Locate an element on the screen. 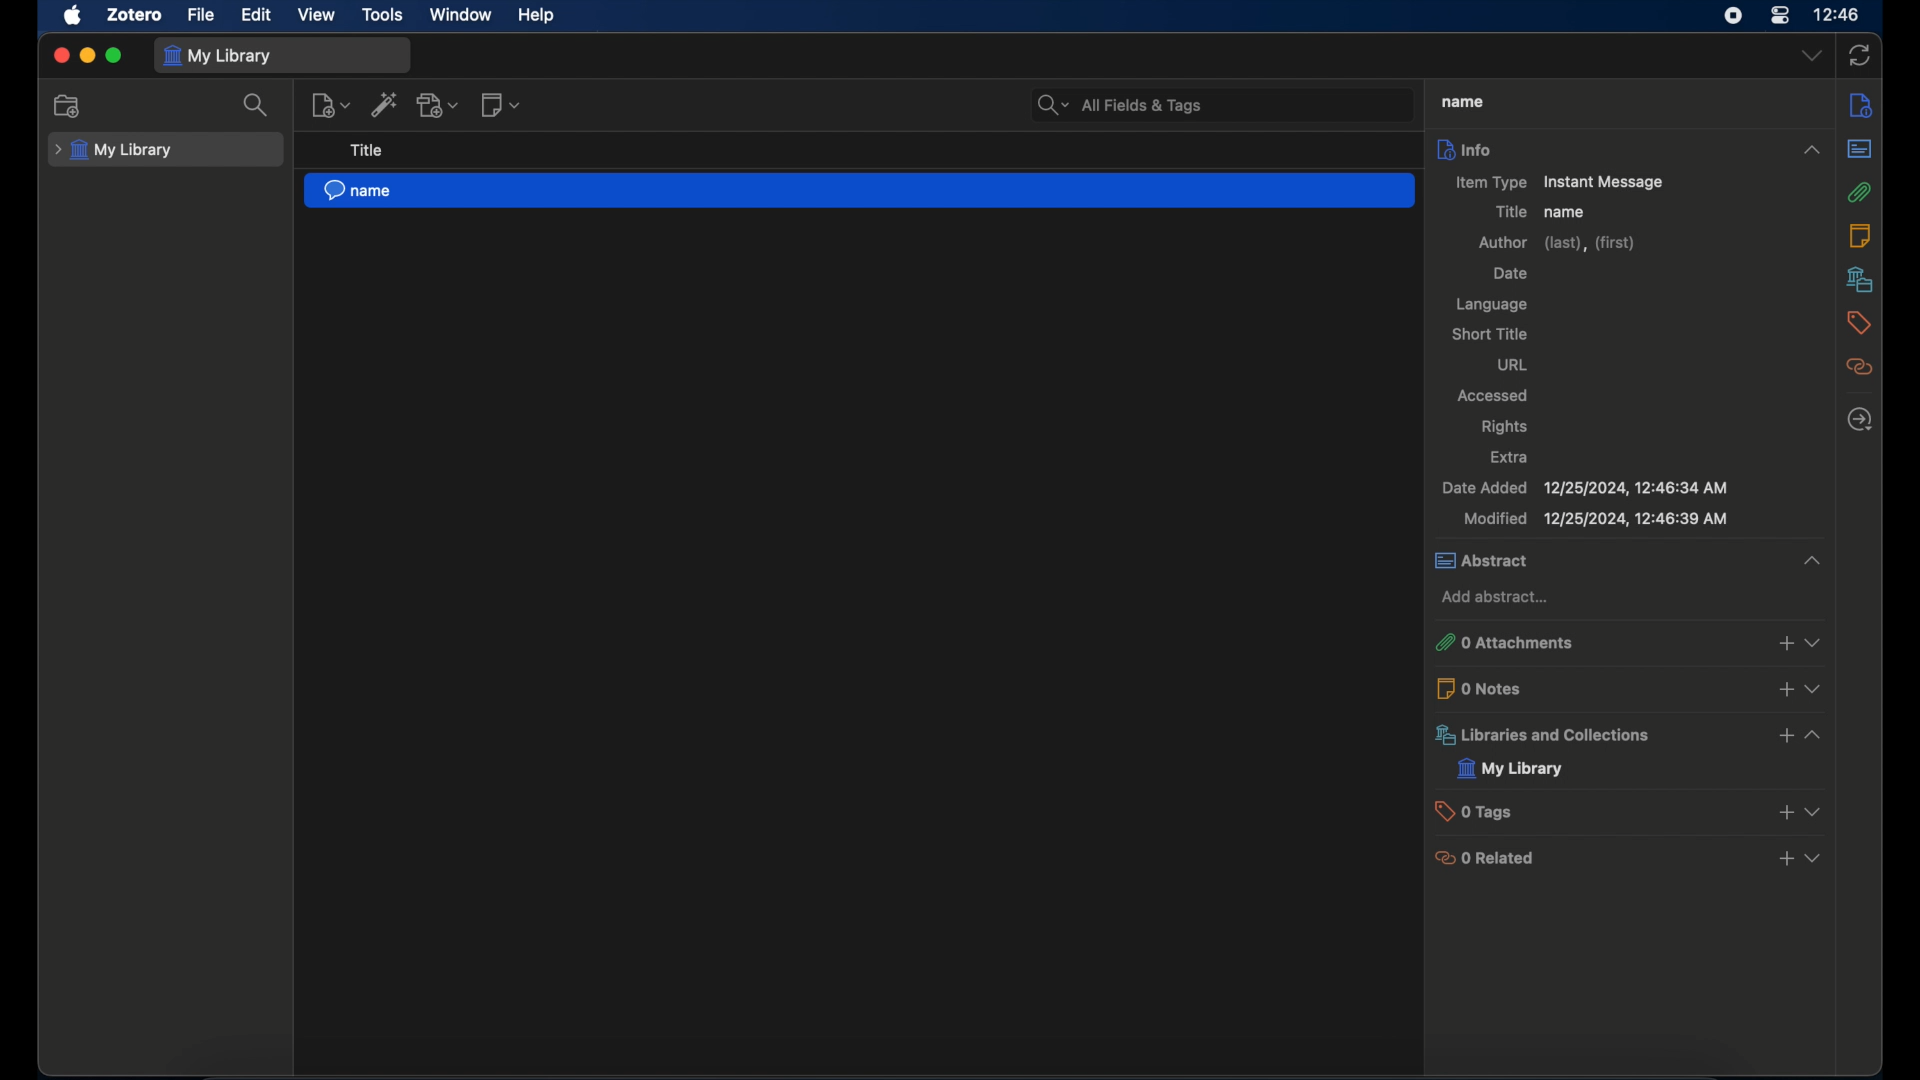 The image size is (1920, 1080). locate is located at coordinates (1860, 418).